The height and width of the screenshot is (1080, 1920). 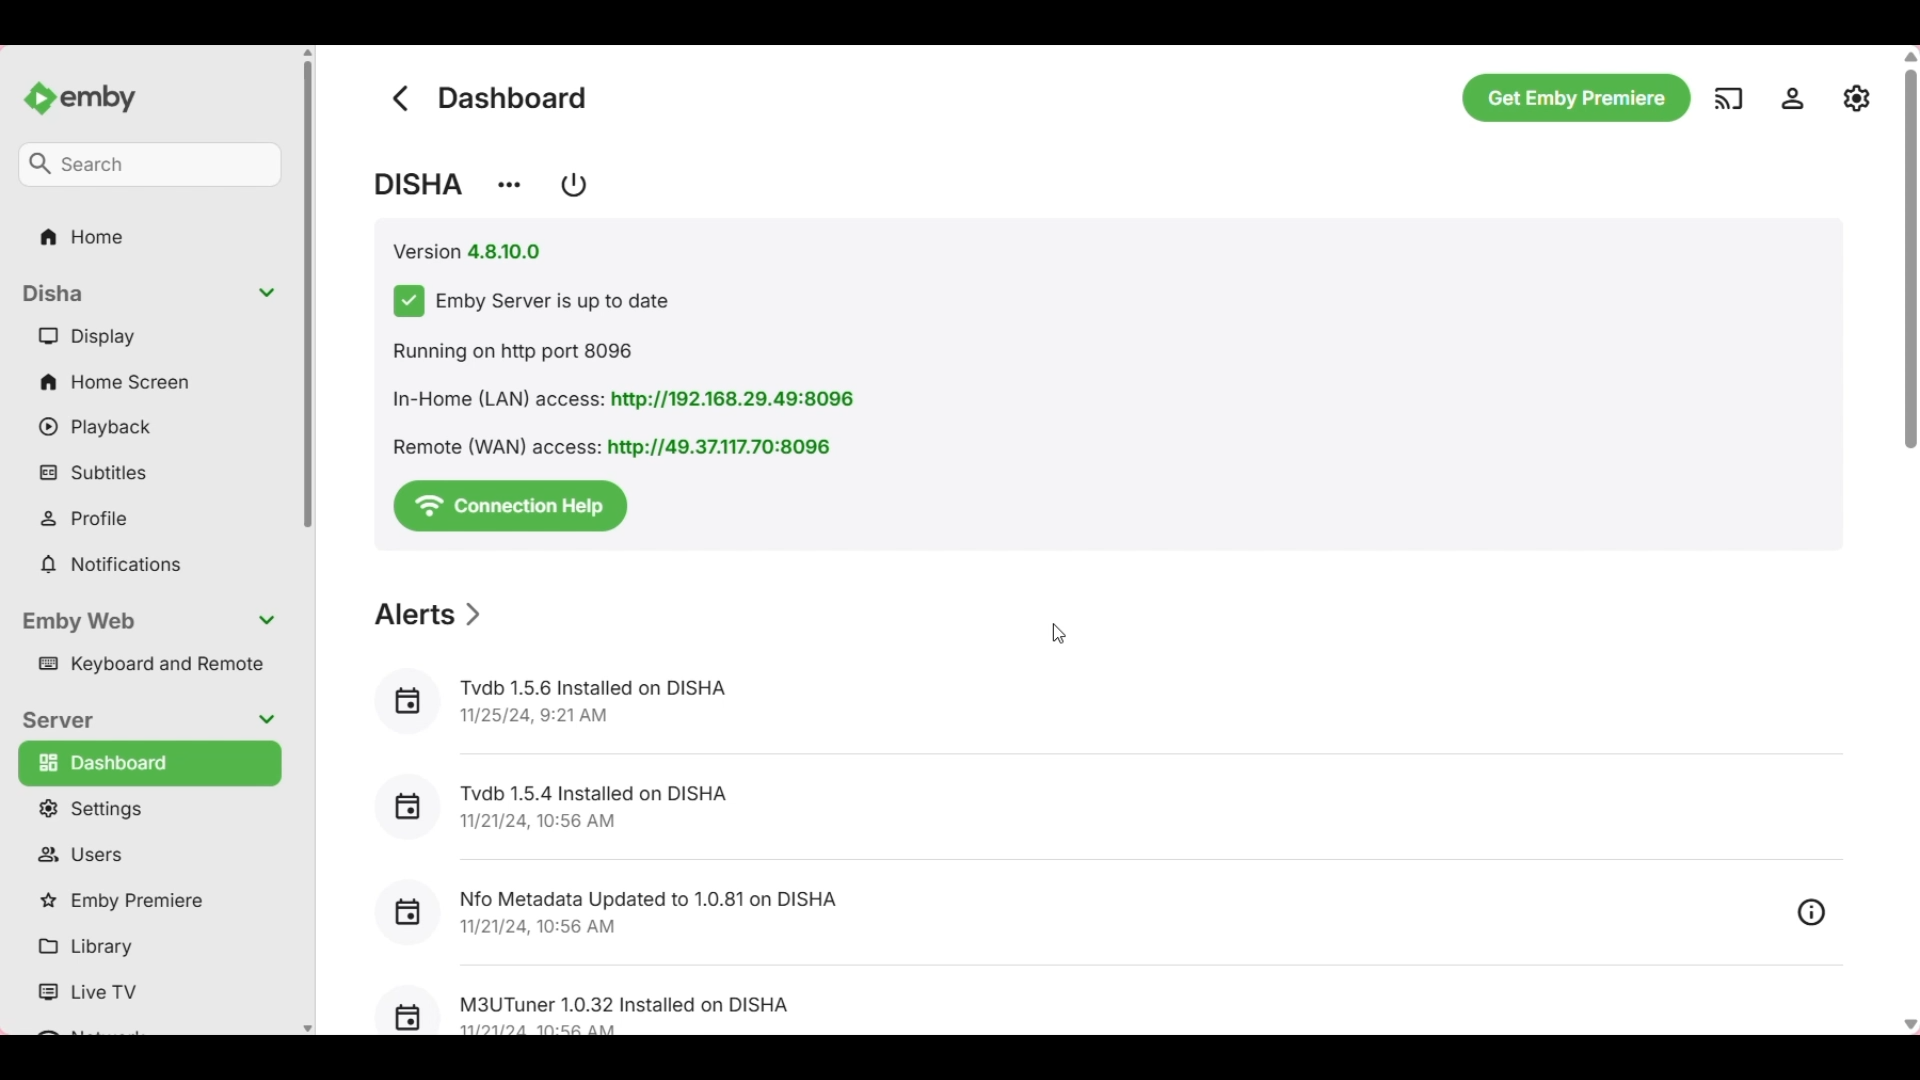 What do you see at coordinates (148, 808) in the screenshot?
I see `Settings` at bounding box center [148, 808].